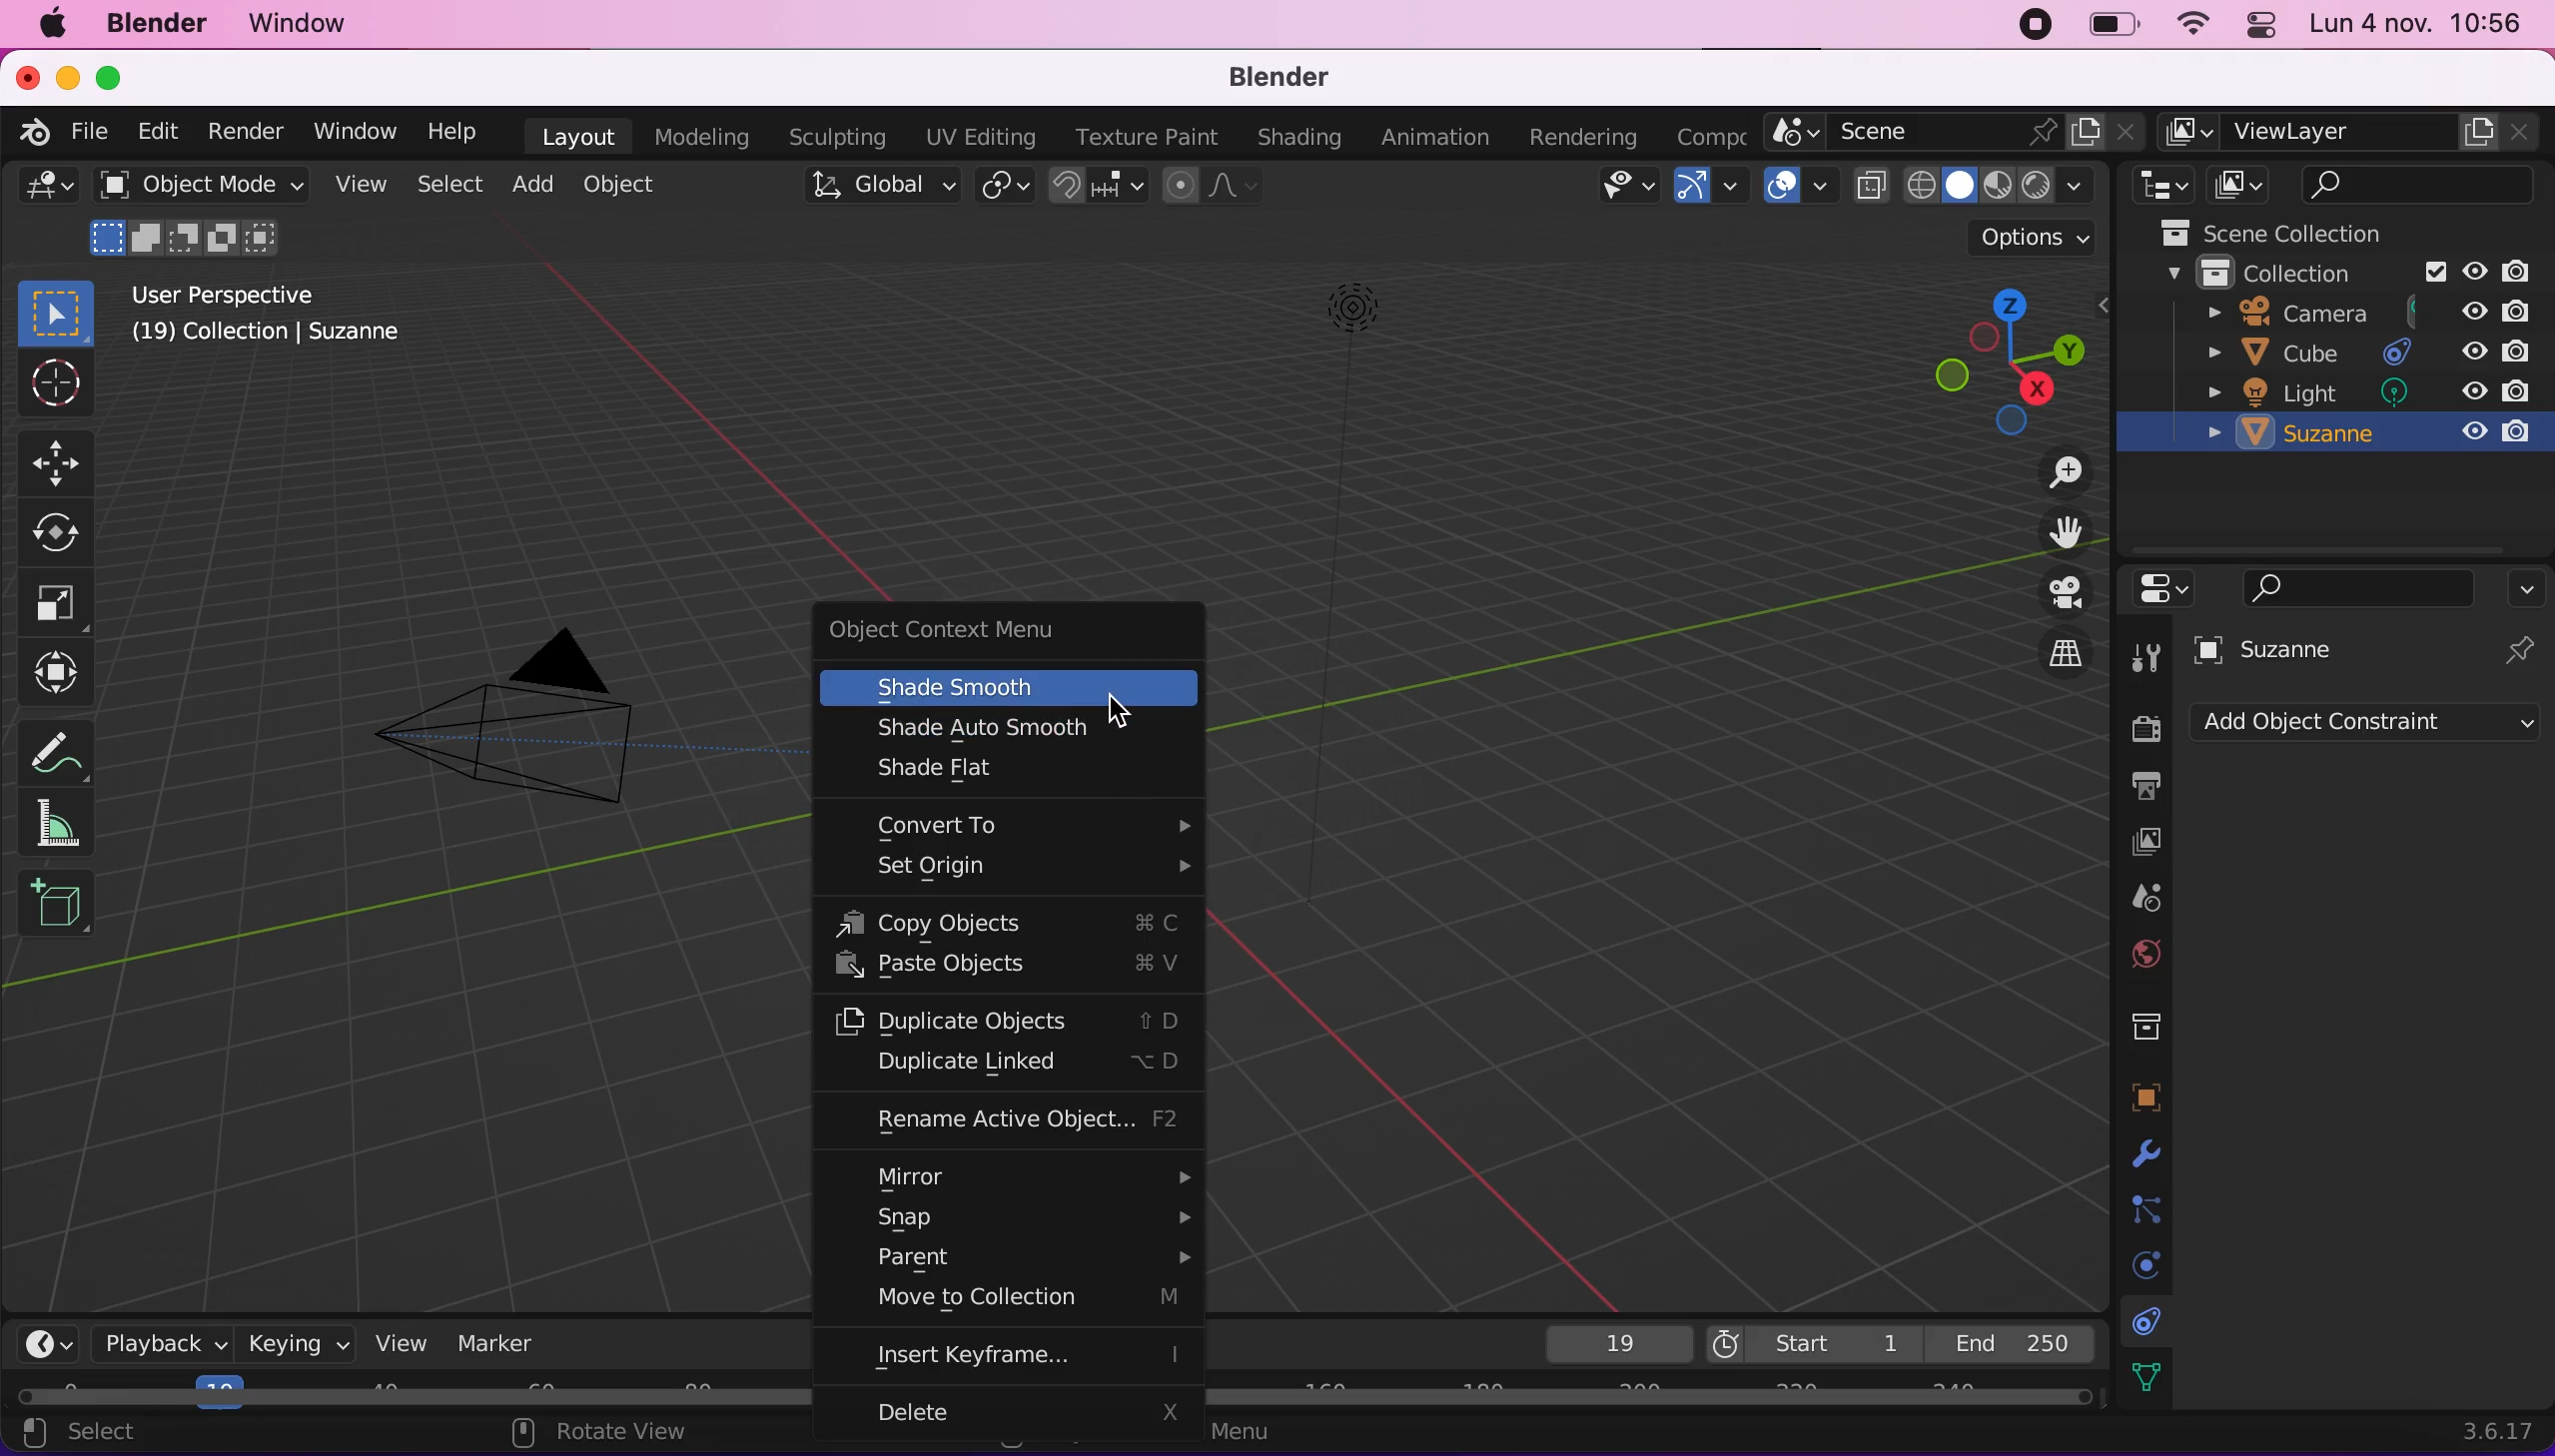  What do you see at coordinates (1689, 189) in the screenshot?
I see `show gizmo` at bounding box center [1689, 189].